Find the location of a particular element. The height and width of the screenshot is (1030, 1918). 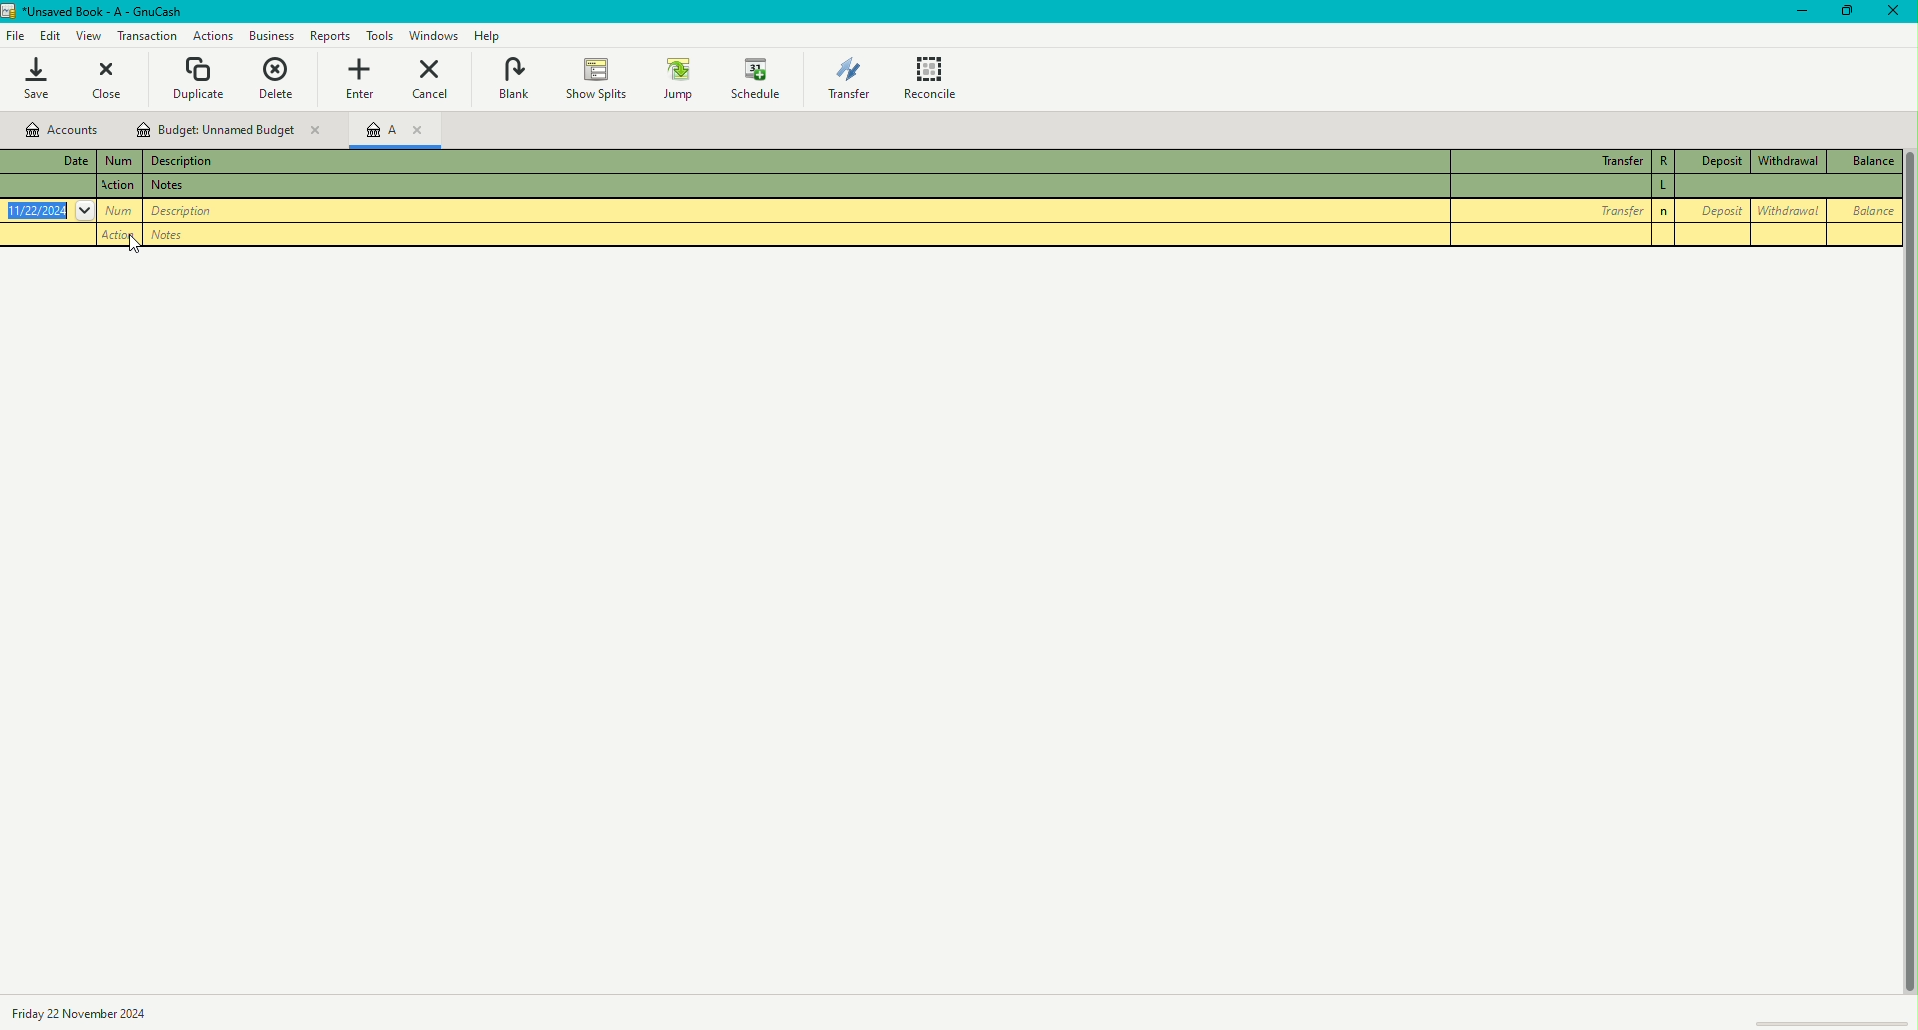

R is located at coordinates (1664, 163).